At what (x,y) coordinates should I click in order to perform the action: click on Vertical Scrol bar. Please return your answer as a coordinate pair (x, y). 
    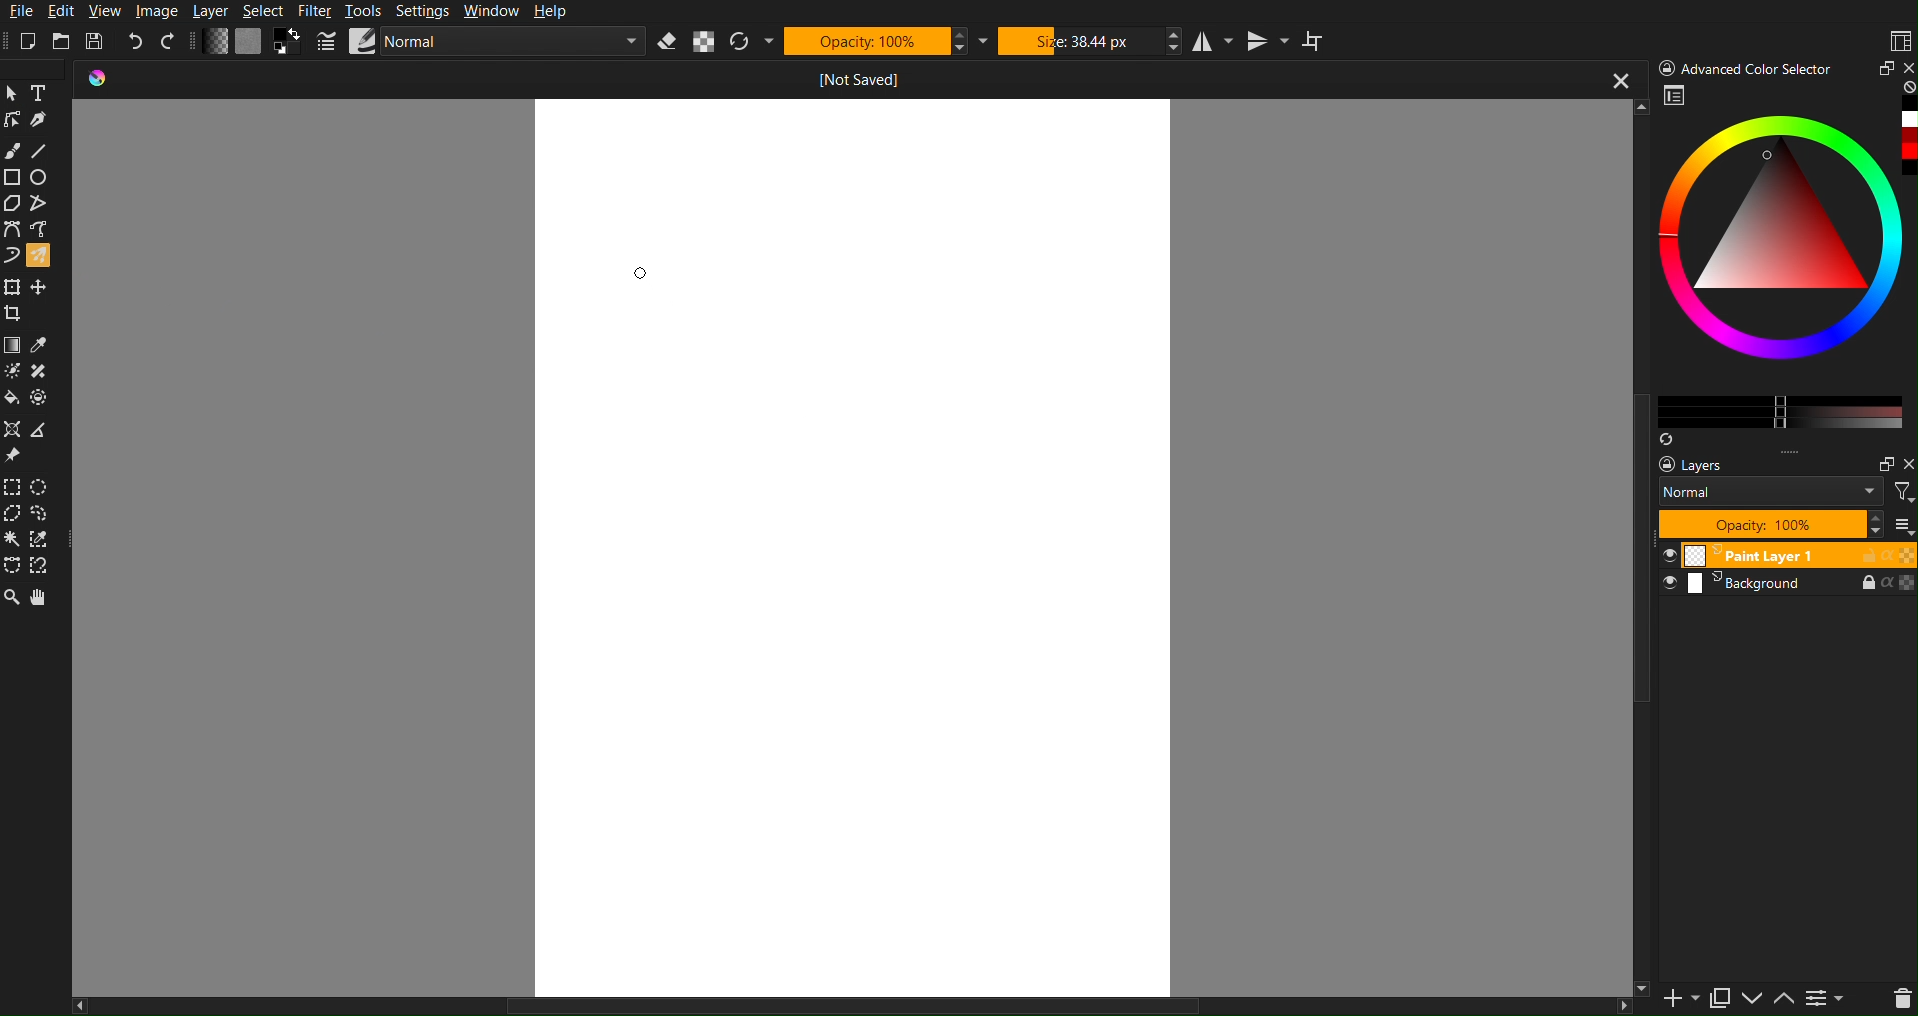
    Looking at the image, I should click on (1630, 569).